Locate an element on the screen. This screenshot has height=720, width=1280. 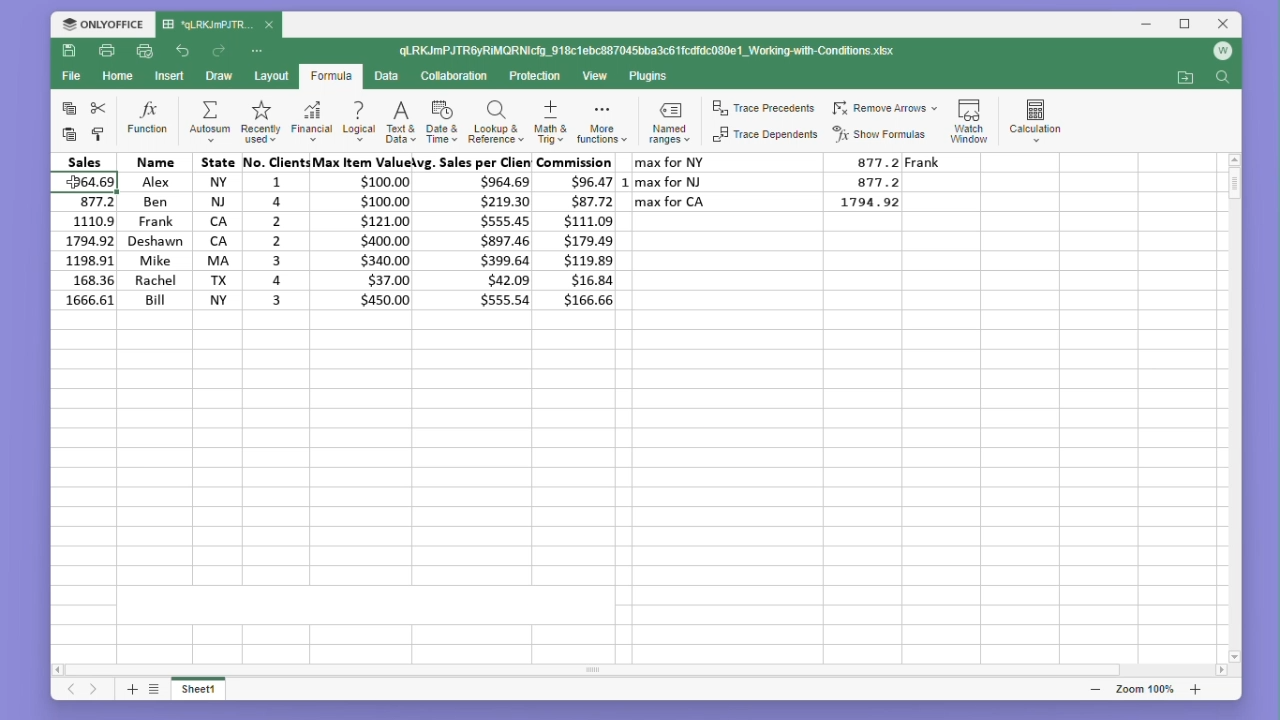
close is located at coordinates (270, 24).